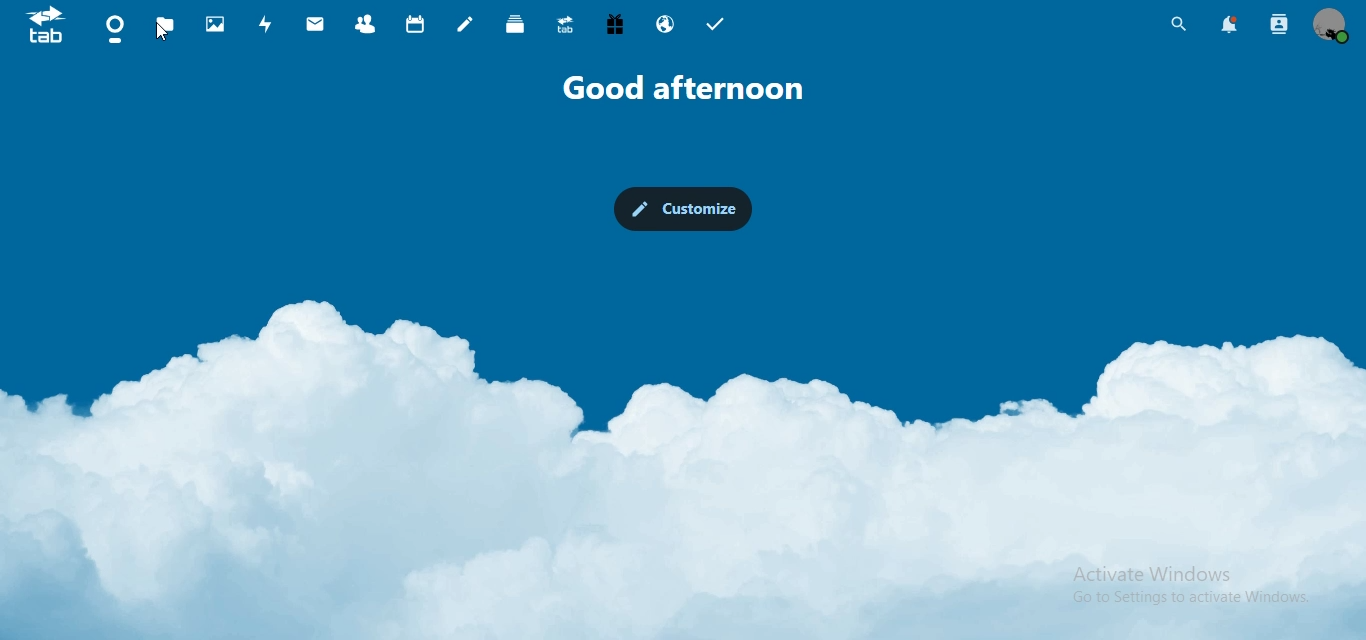 The height and width of the screenshot is (640, 1366). Describe the element at coordinates (215, 24) in the screenshot. I see `photos` at that location.